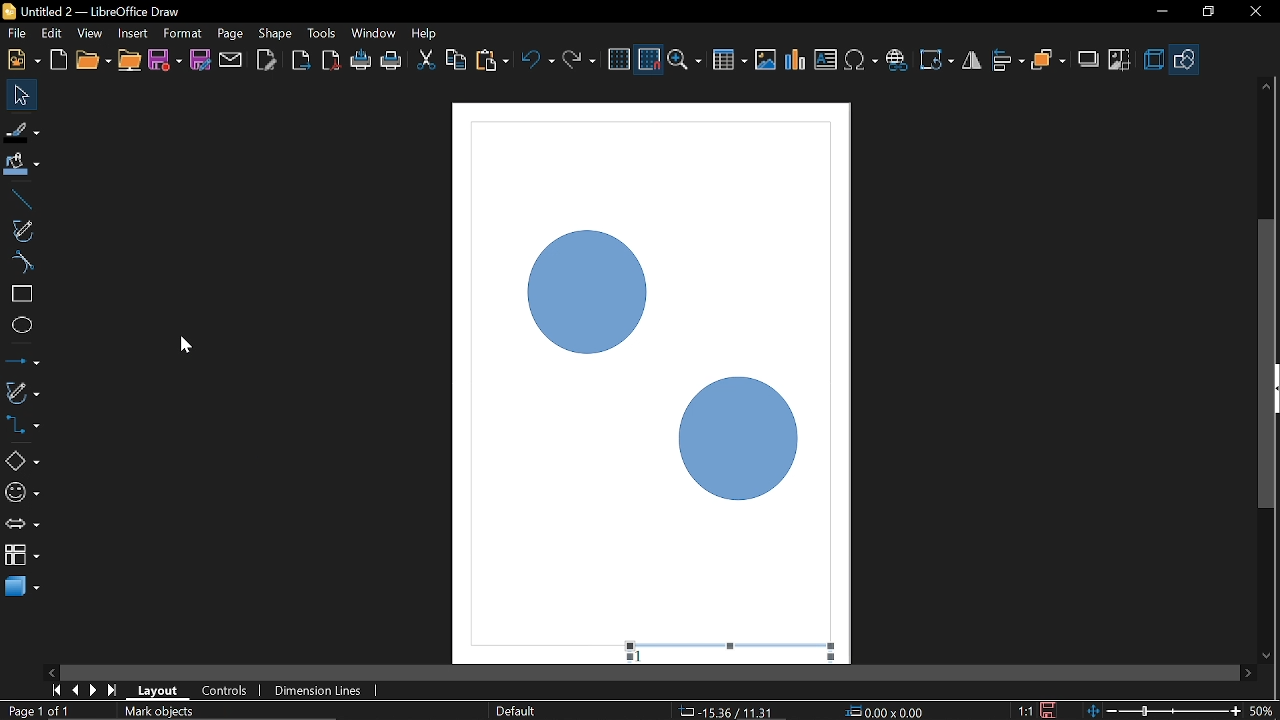 This screenshot has width=1280, height=720. Describe the element at coordinates (650, 60) in the screenshot. I see `snap to grid` at that location.